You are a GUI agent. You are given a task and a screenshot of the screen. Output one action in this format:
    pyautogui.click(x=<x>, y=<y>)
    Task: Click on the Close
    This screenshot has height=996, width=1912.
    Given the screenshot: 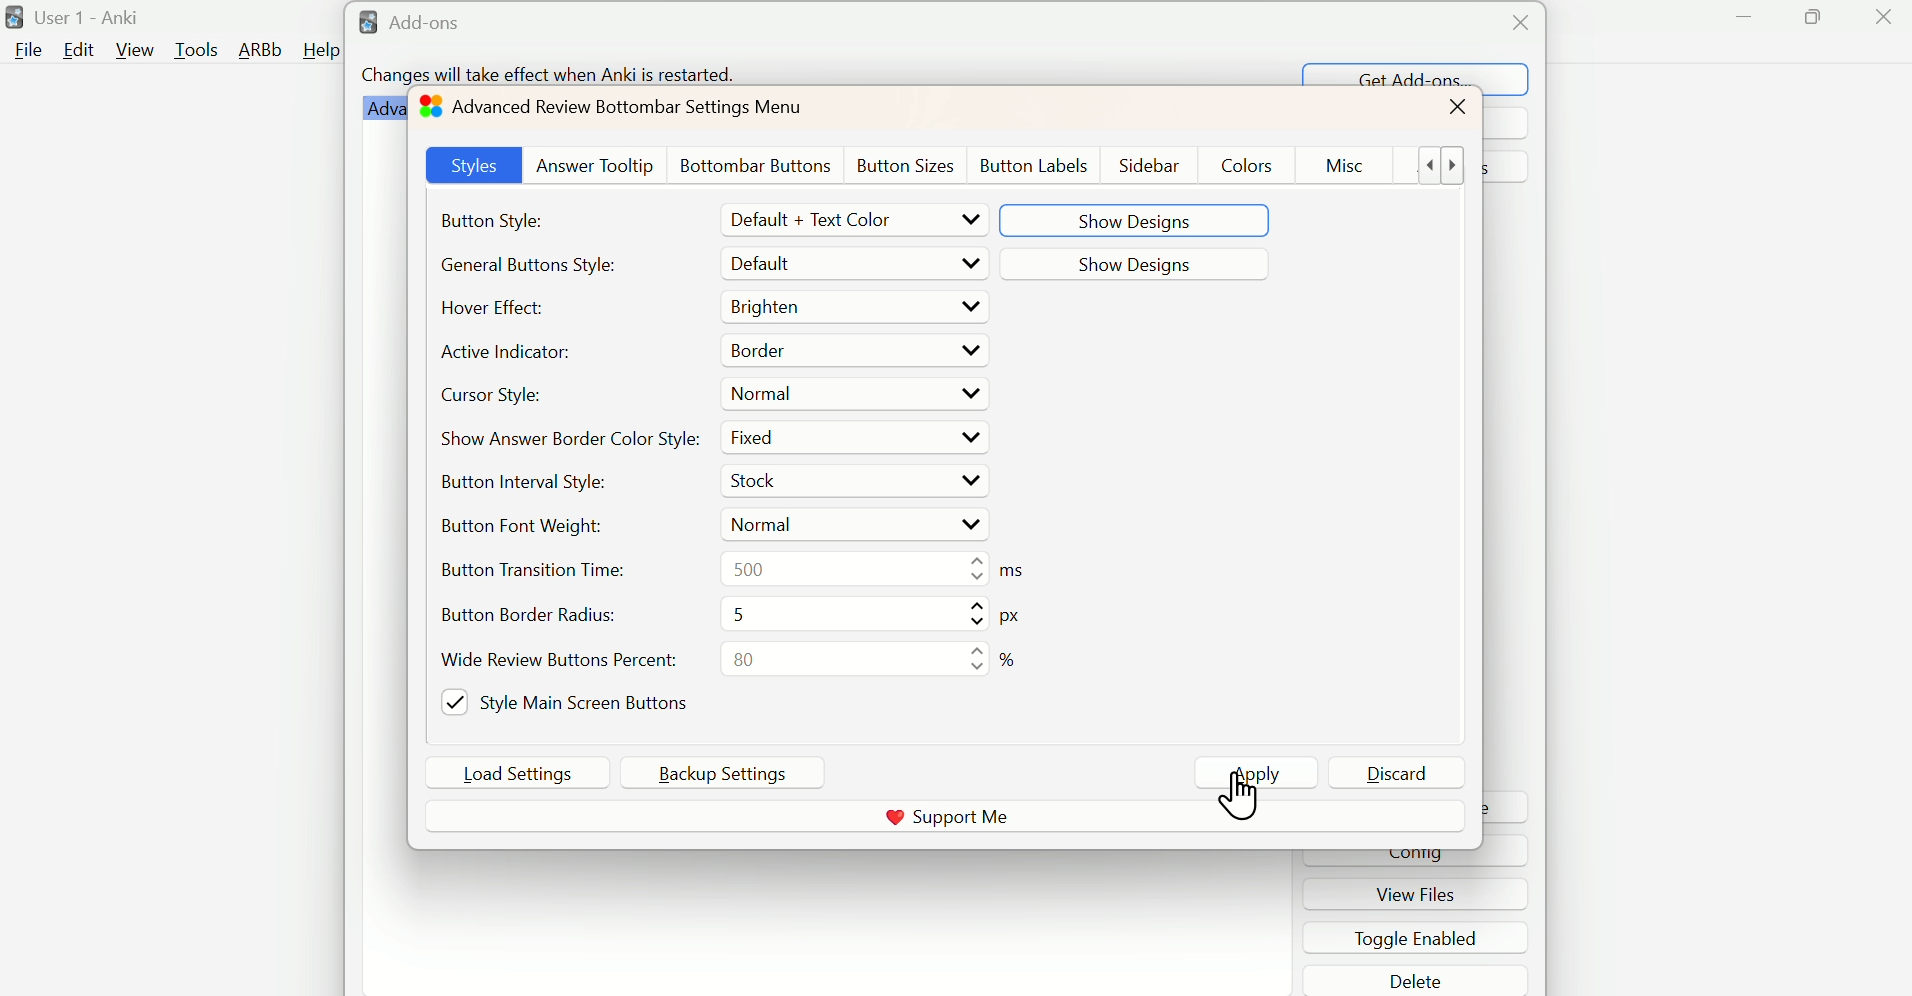 What is the action you would take?
    pyautogui.click(x=1890, y=16)
    